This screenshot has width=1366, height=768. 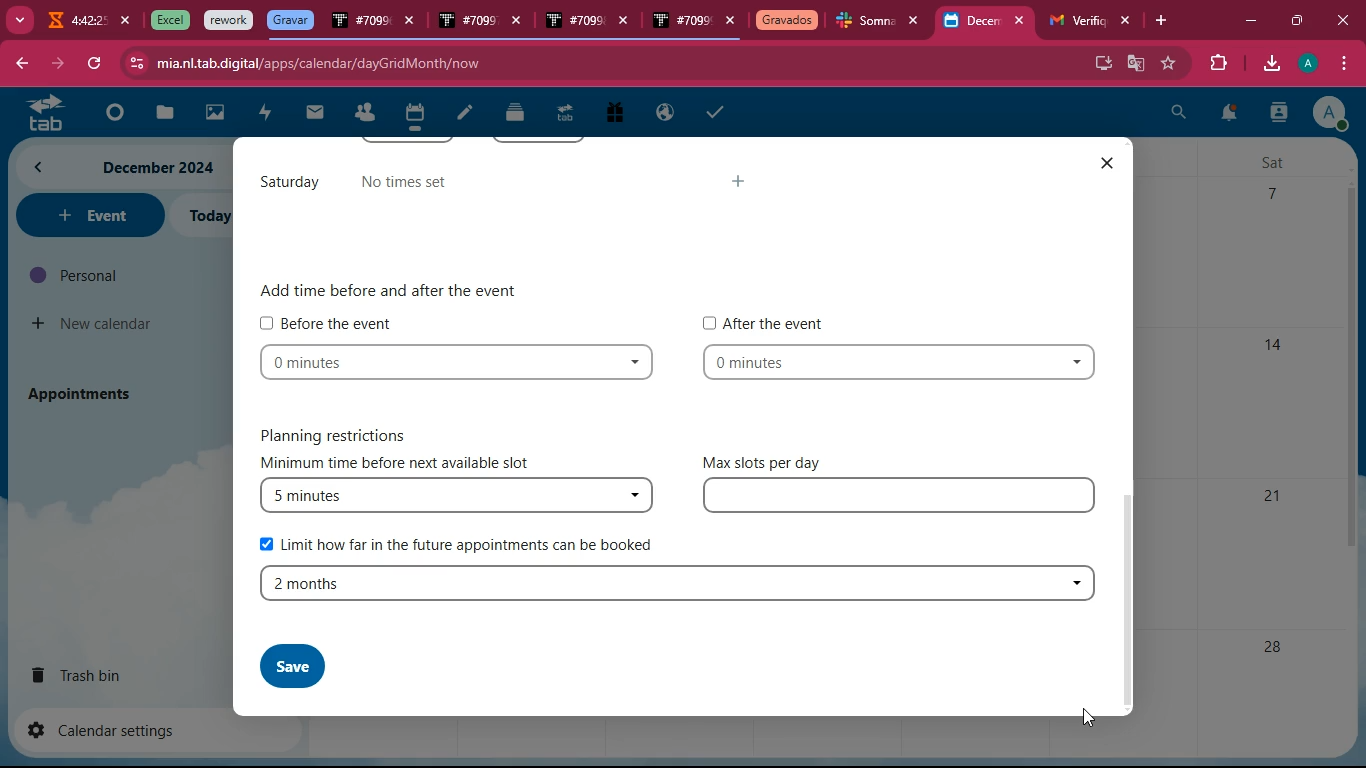 I want to click on close, so click(x=1106, y=163).